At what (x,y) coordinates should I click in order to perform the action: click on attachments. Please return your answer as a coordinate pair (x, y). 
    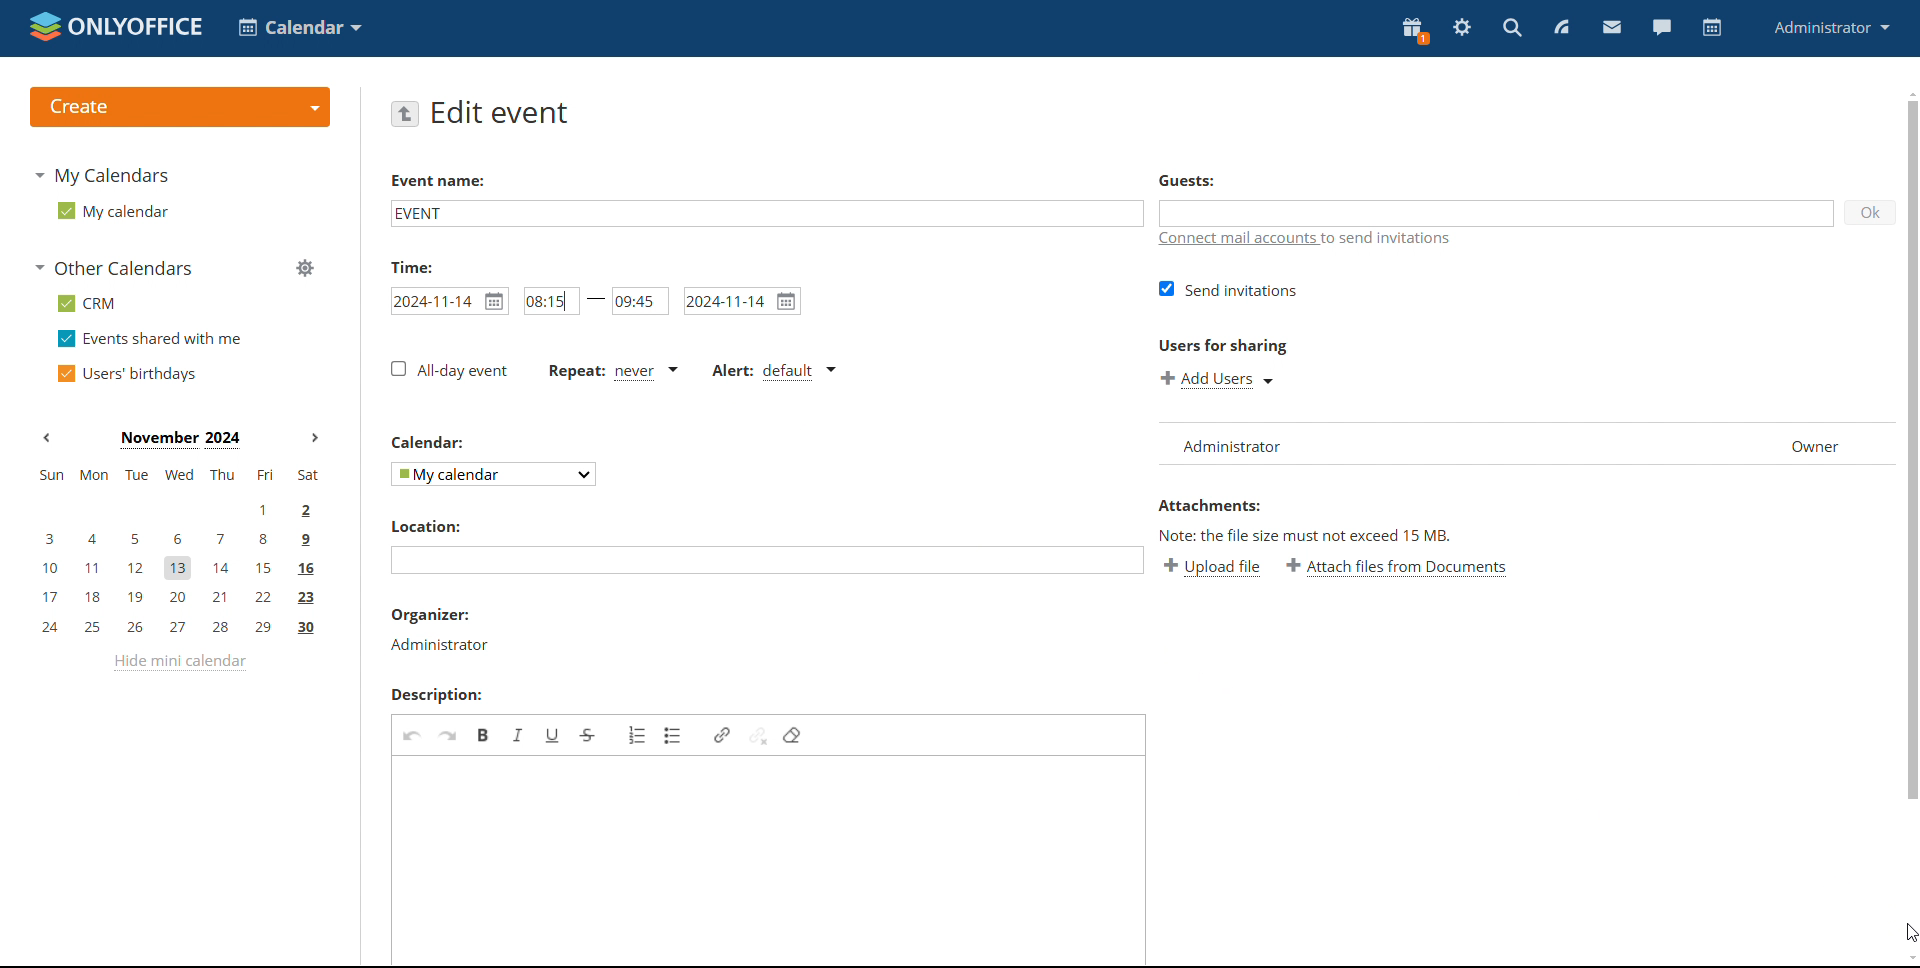
    Looking at the image, I should click on (1211, 505).